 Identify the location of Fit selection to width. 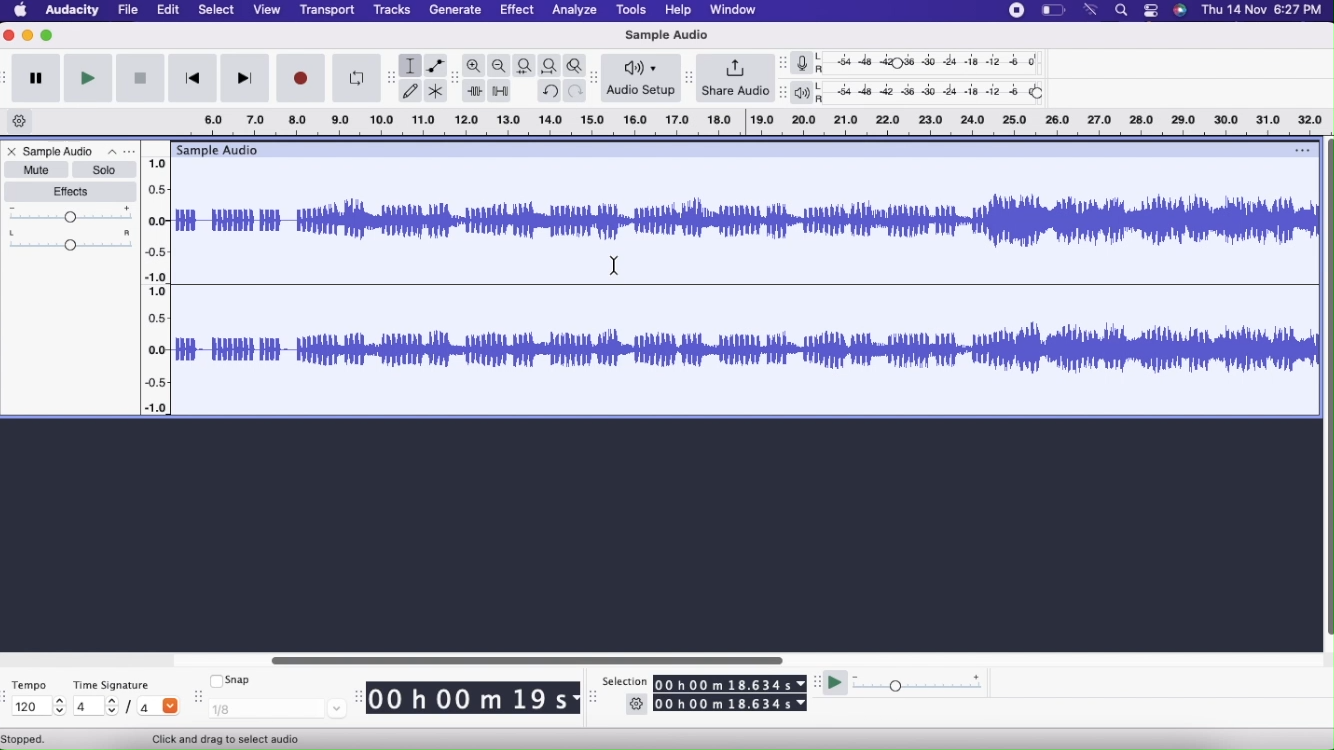
(526, 66).